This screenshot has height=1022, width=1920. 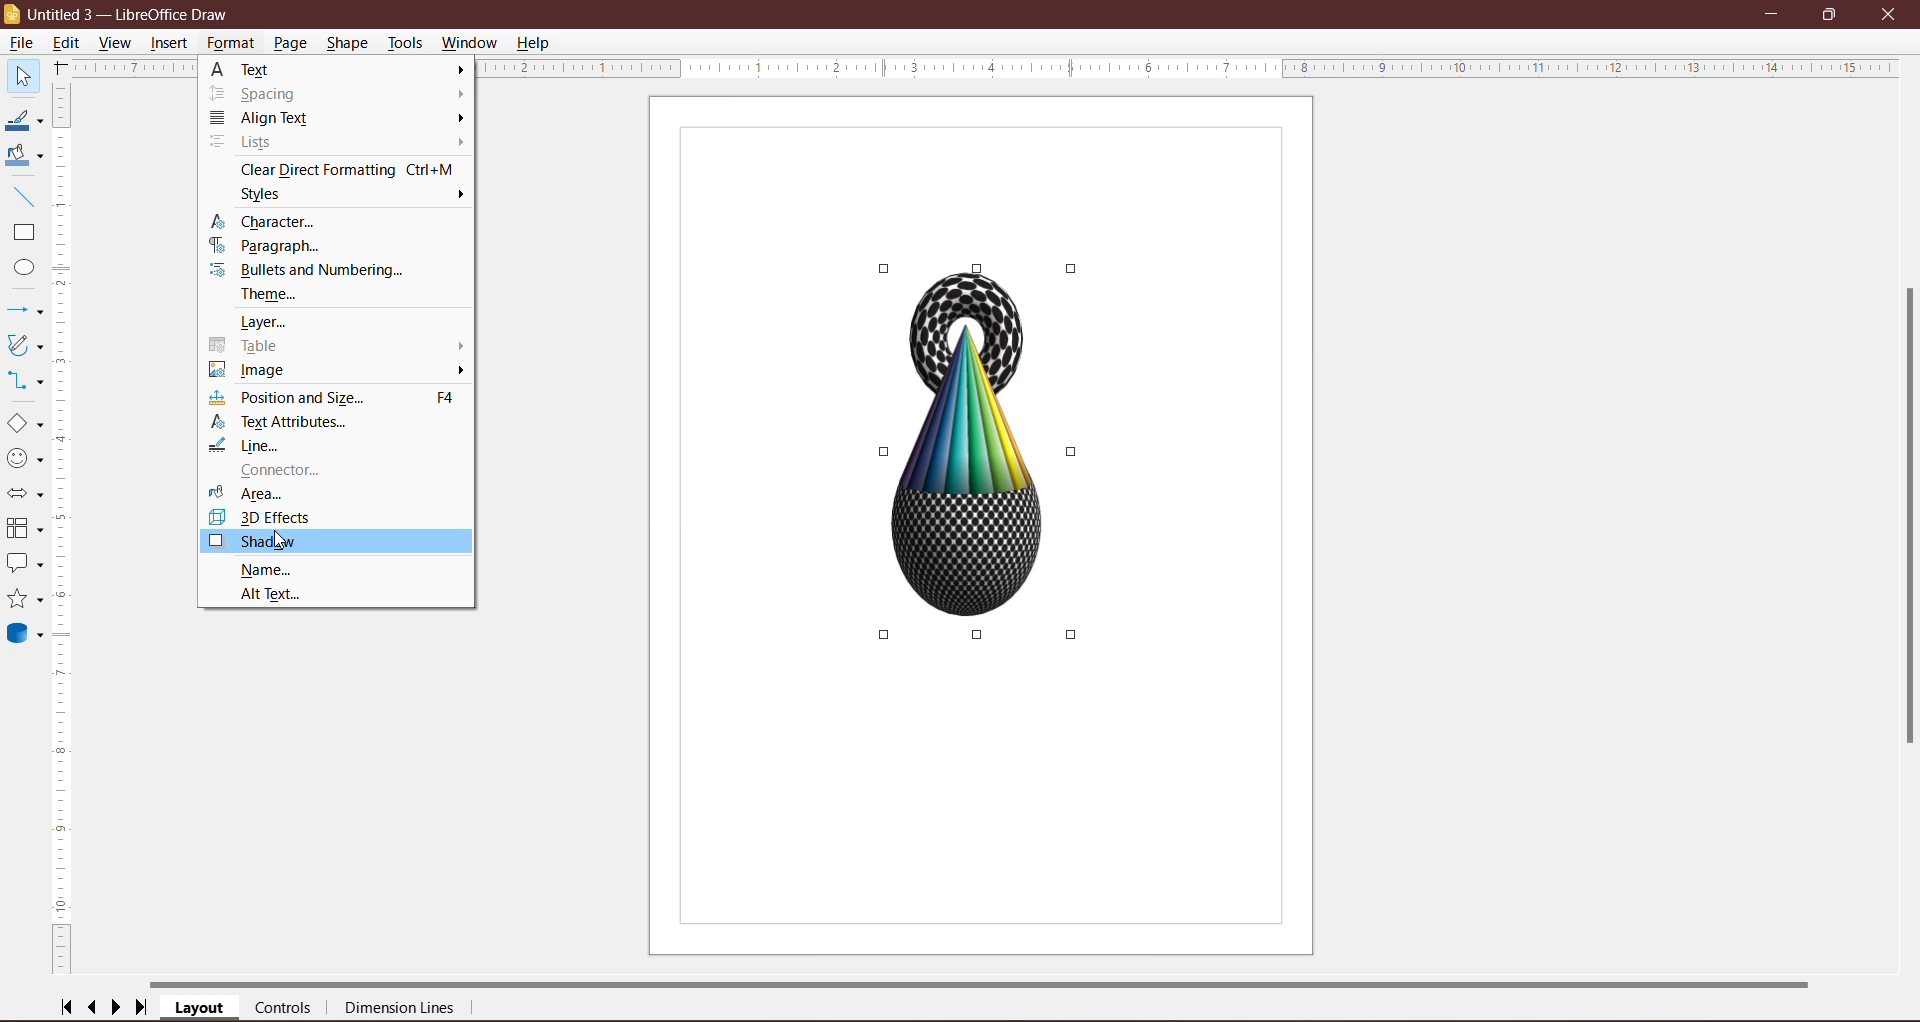 What do you see at coordinates (340, 398) in the screenshot?
I see `Position and Size` at bounding box center [340, 398].